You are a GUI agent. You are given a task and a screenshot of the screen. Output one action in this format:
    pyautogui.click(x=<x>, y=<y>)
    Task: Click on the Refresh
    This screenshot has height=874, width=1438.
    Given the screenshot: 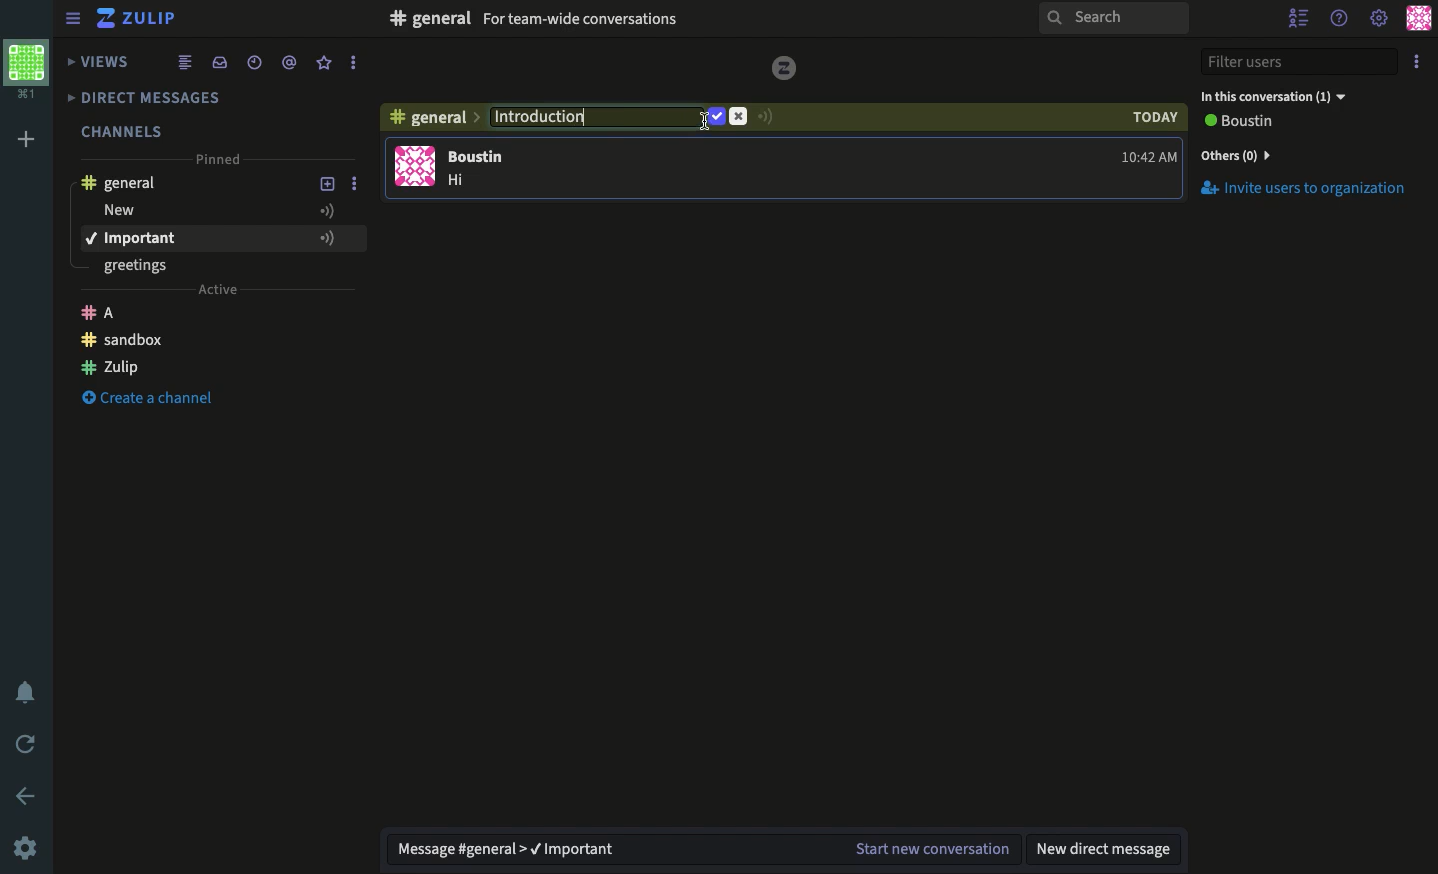 What is the action you would take?
    pyautogui.click(x=28, y=744)
    